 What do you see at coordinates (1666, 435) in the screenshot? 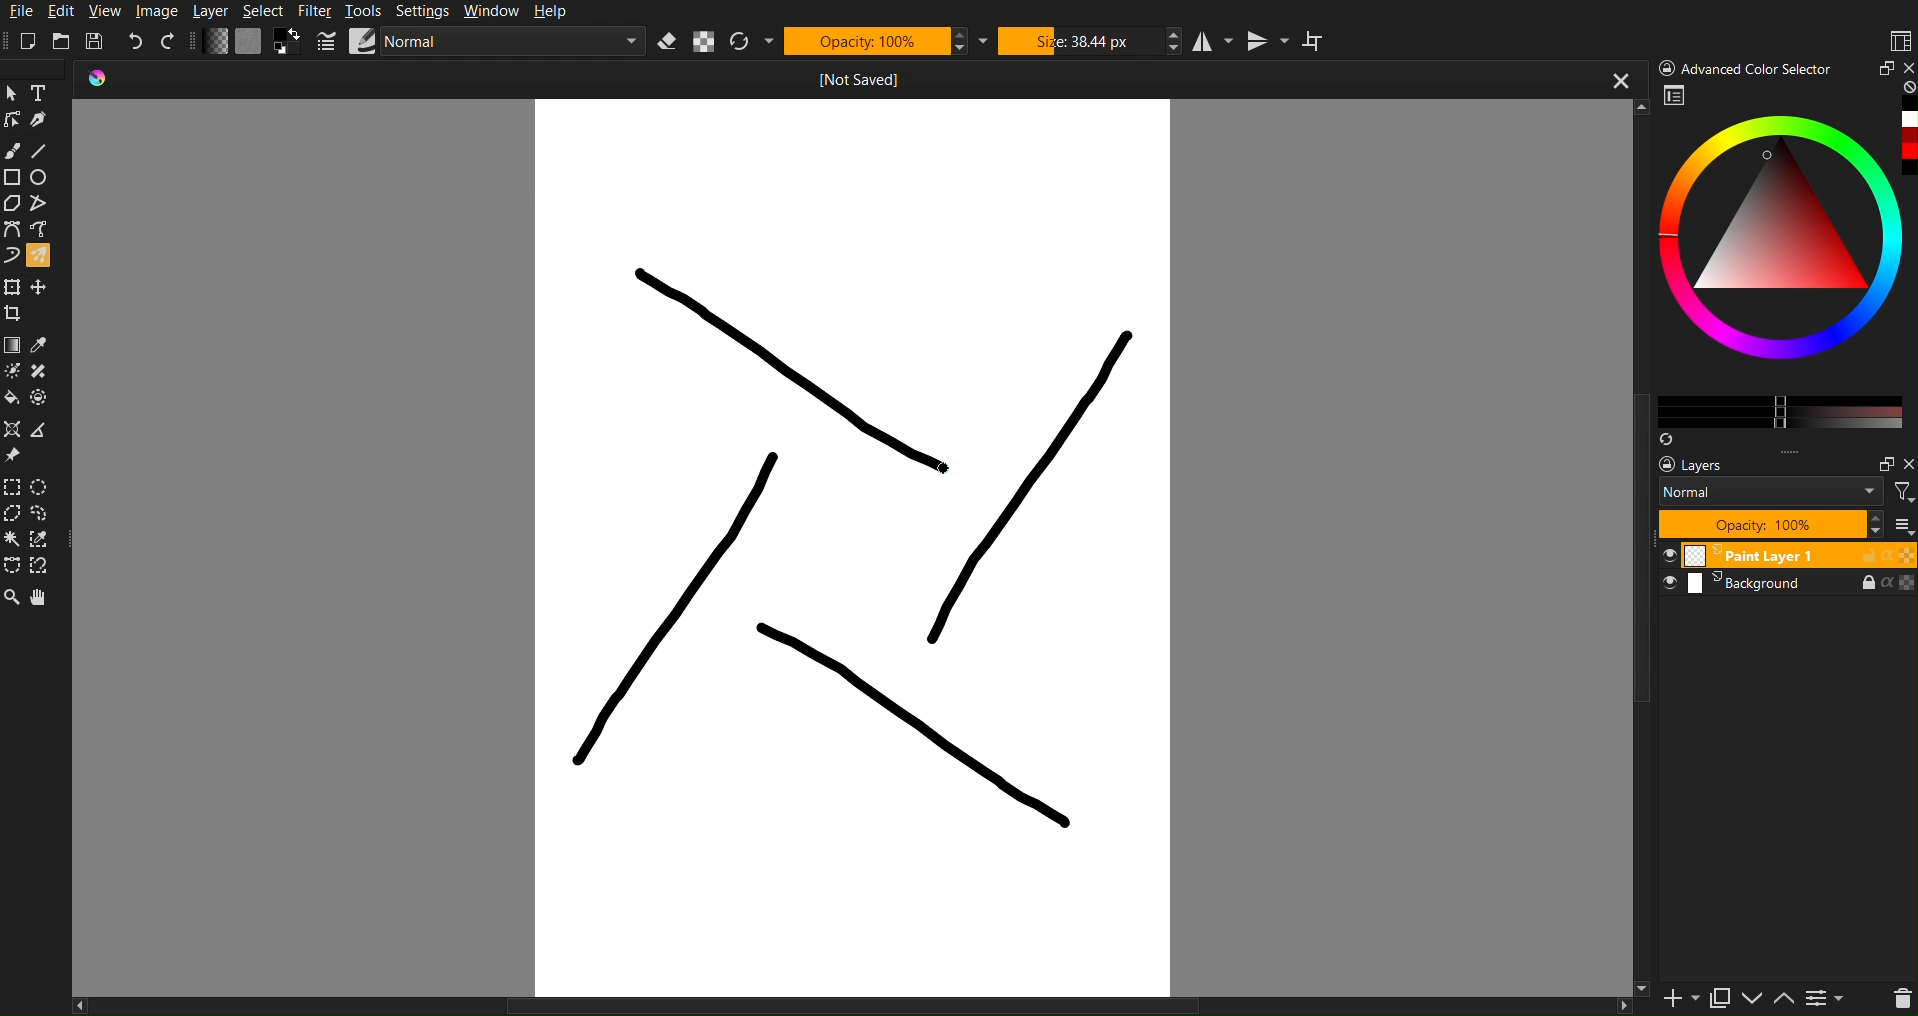
I see `sync` at bounding box center [1666, 435].